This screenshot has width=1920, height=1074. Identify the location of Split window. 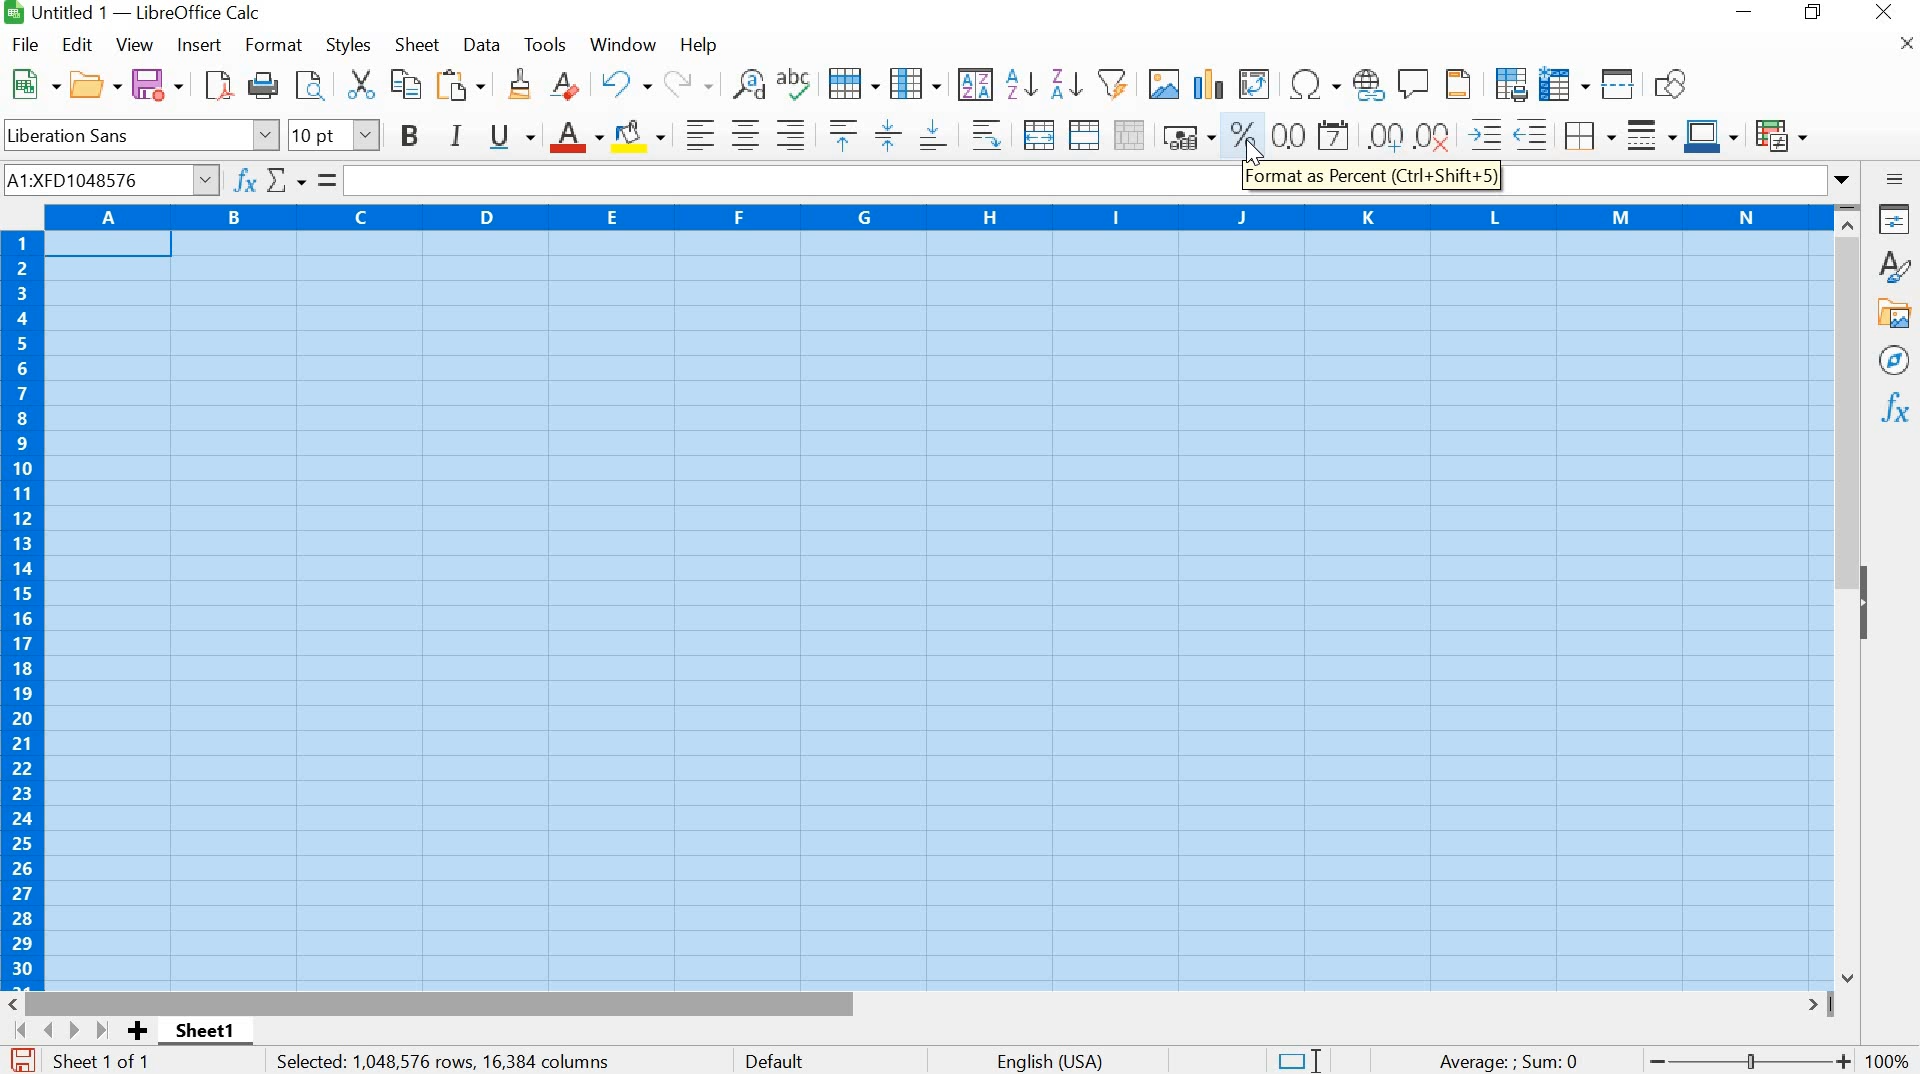
(1616, 84).